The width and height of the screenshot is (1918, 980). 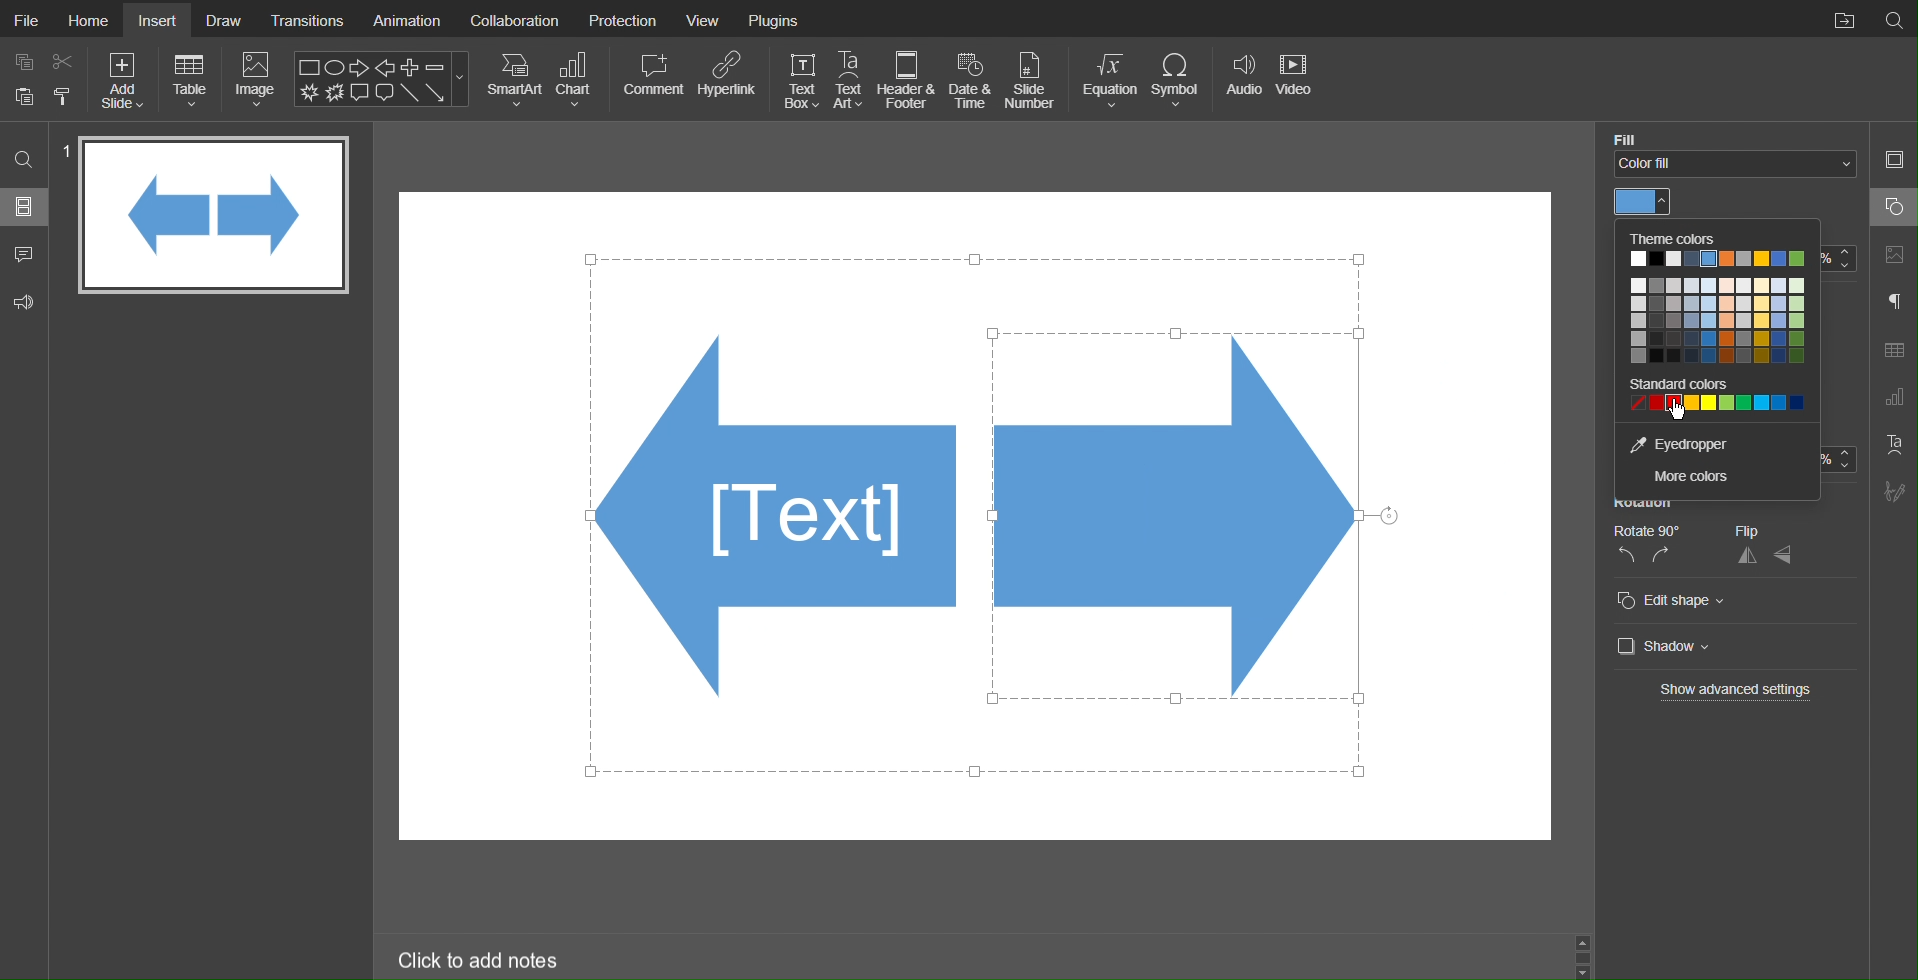 I want to click on rotate right 90, so click(x=1664, y=557).